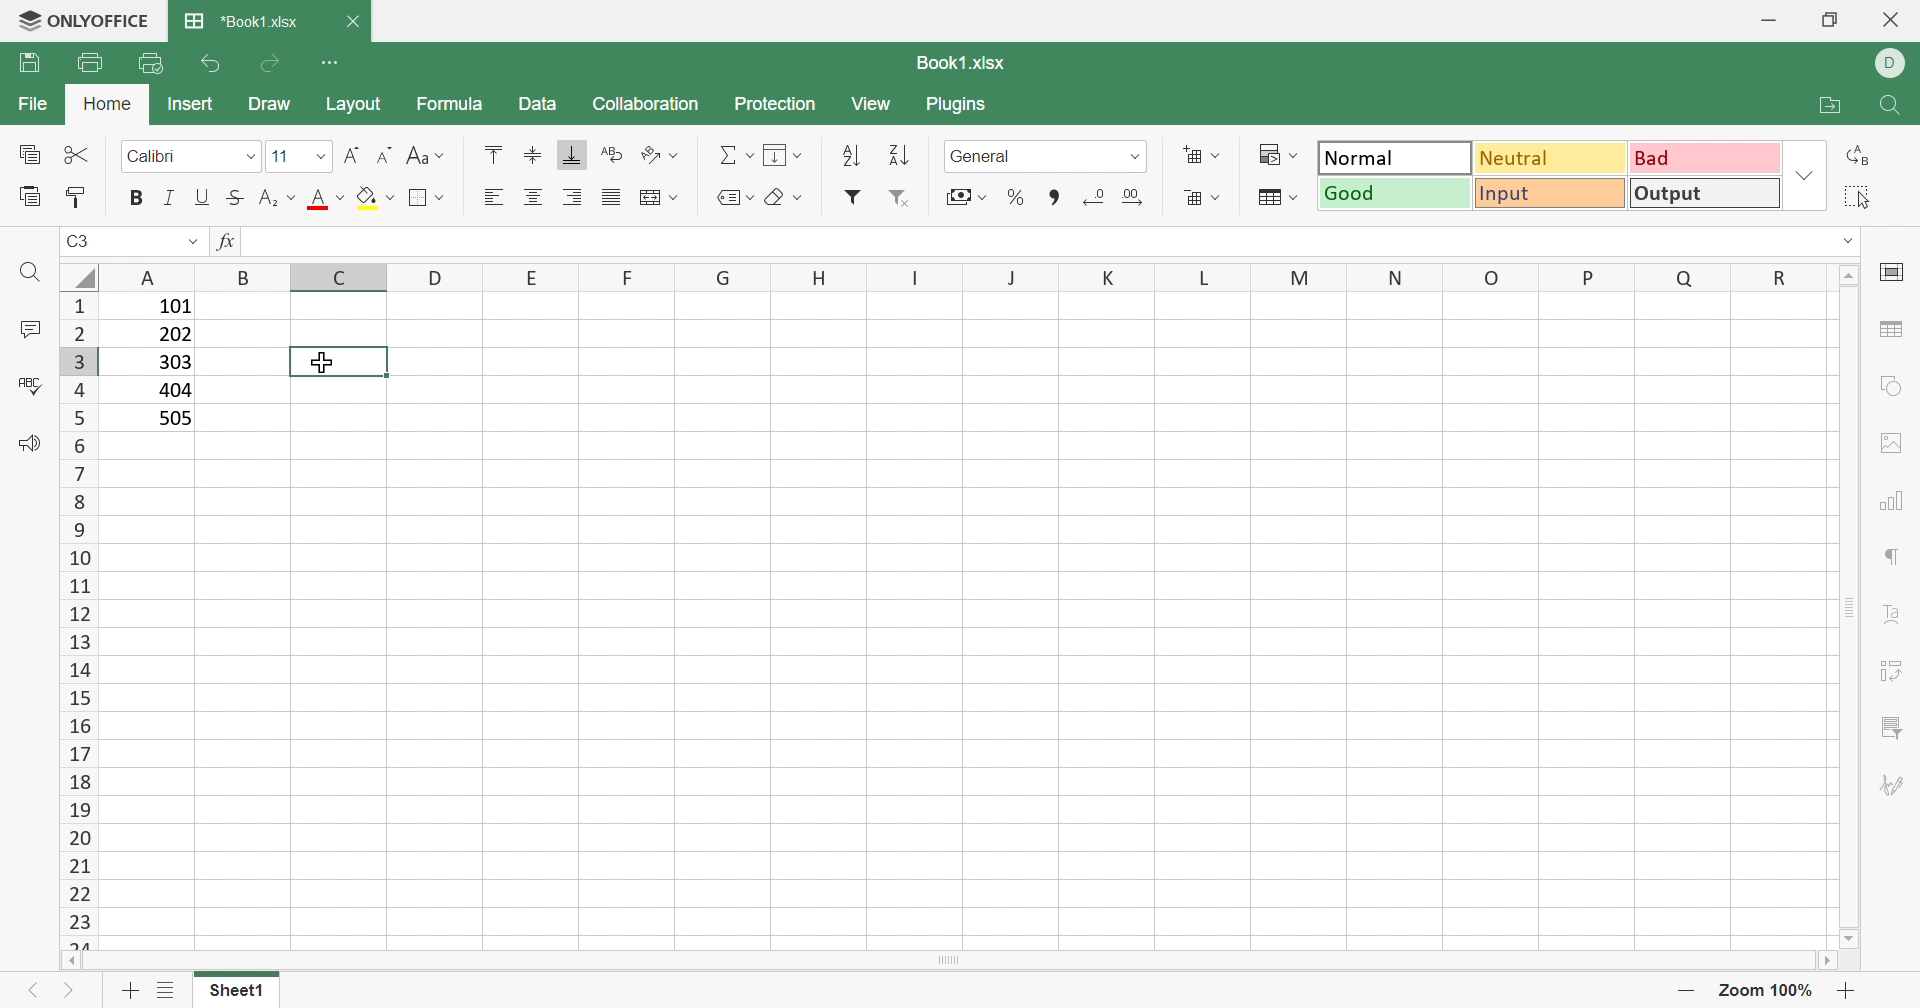  Describe the element at coordinates (254, 158) in the screenshot. I see `Drop Down` at that location.